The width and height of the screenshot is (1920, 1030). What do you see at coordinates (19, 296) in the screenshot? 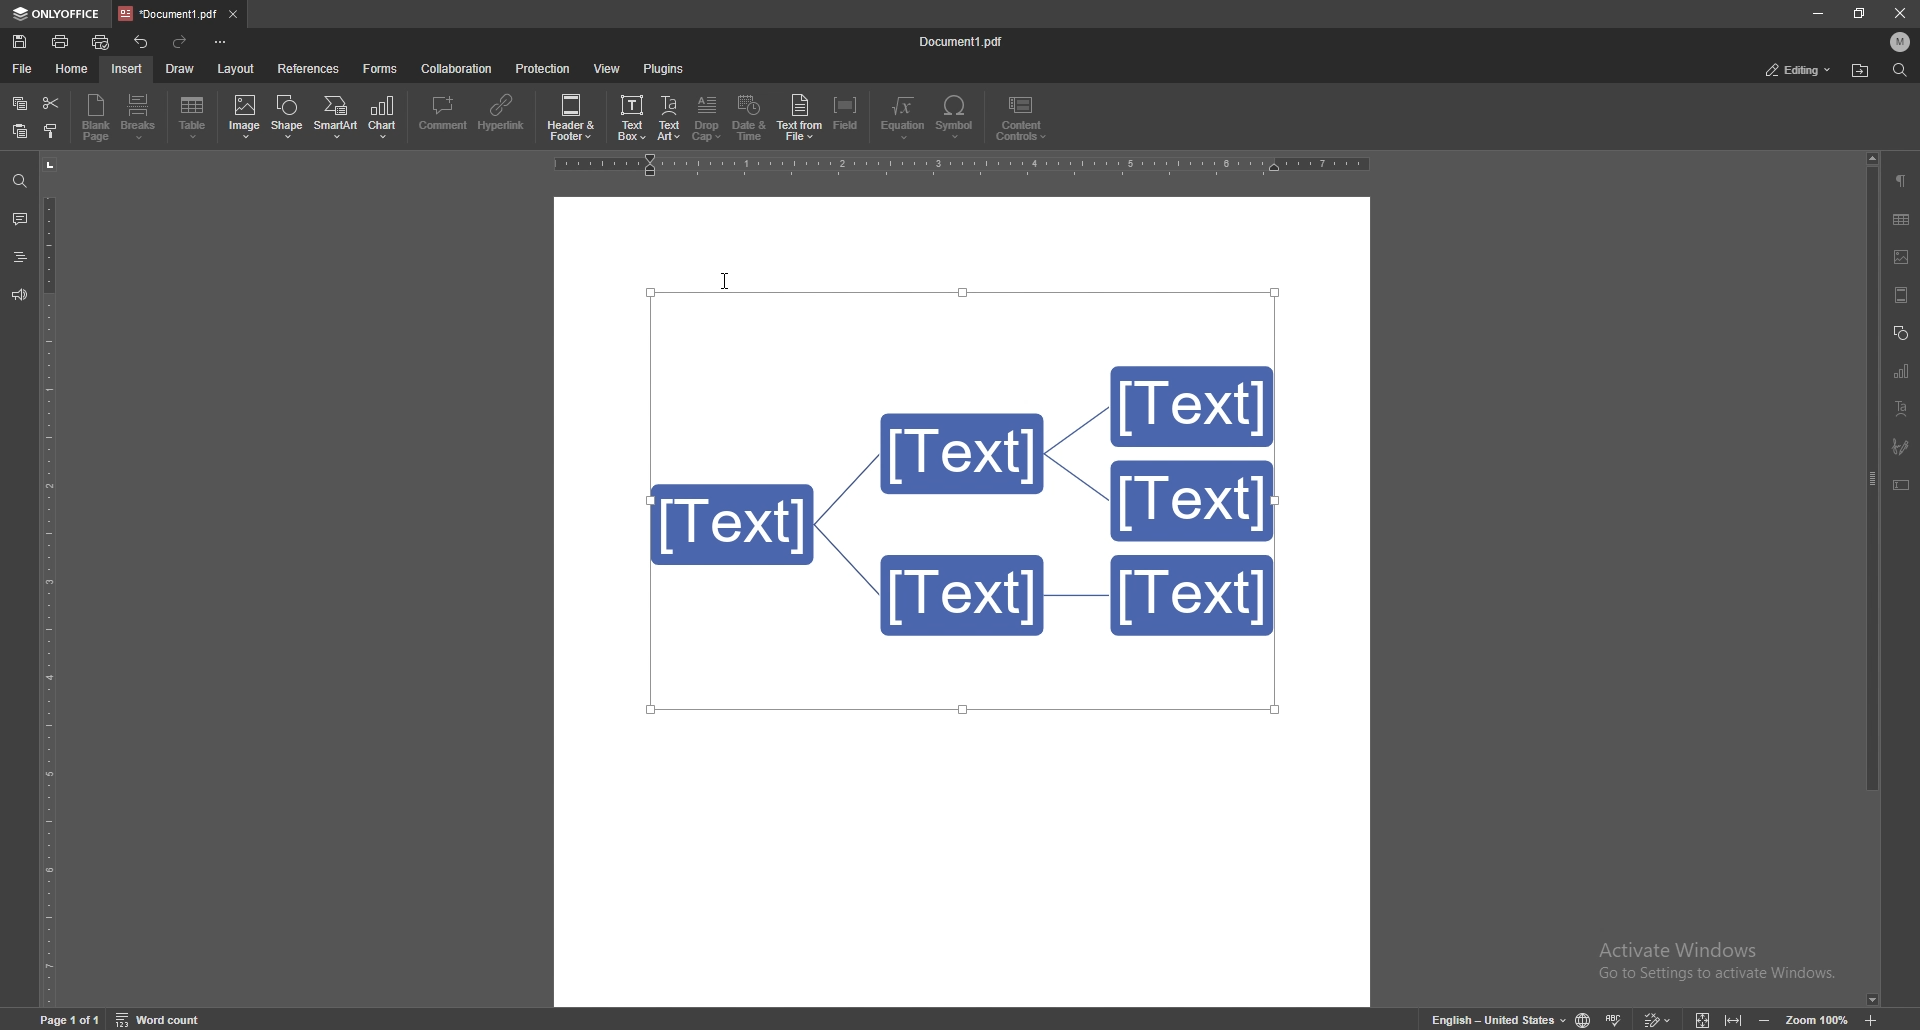
I see `feedback` at bounding box center [19, 296].